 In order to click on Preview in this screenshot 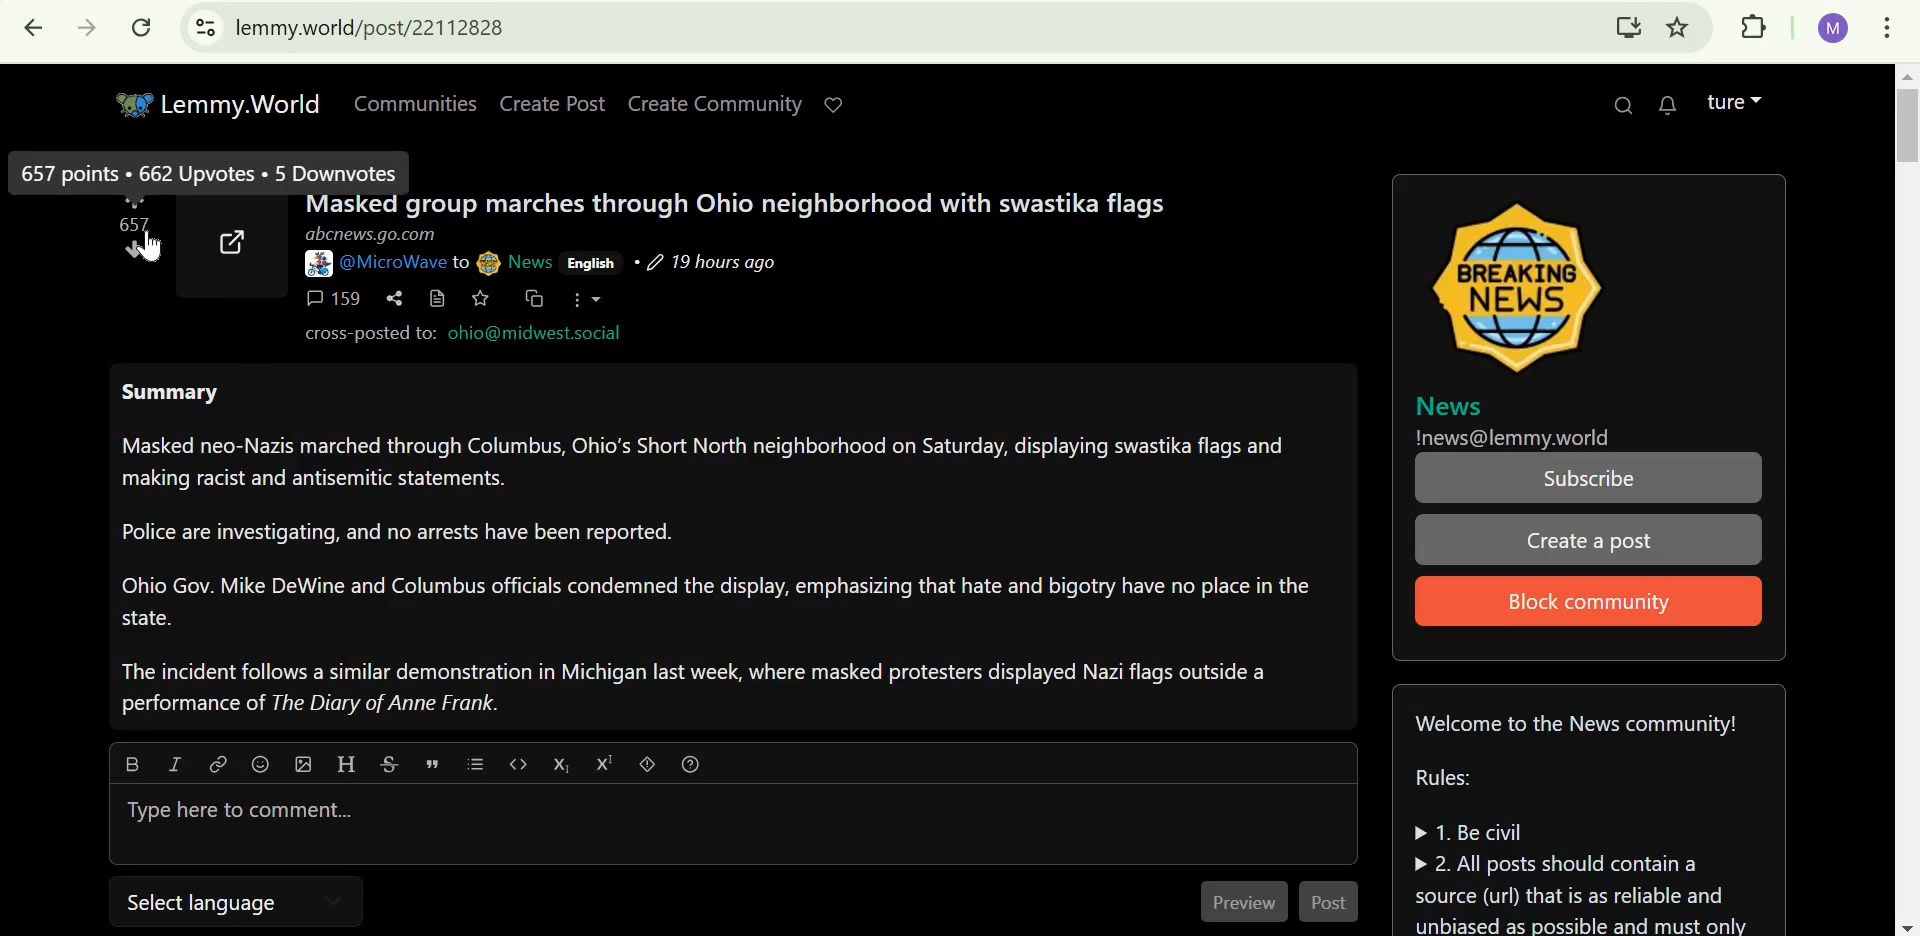, I will do `click(1239, 904)`.